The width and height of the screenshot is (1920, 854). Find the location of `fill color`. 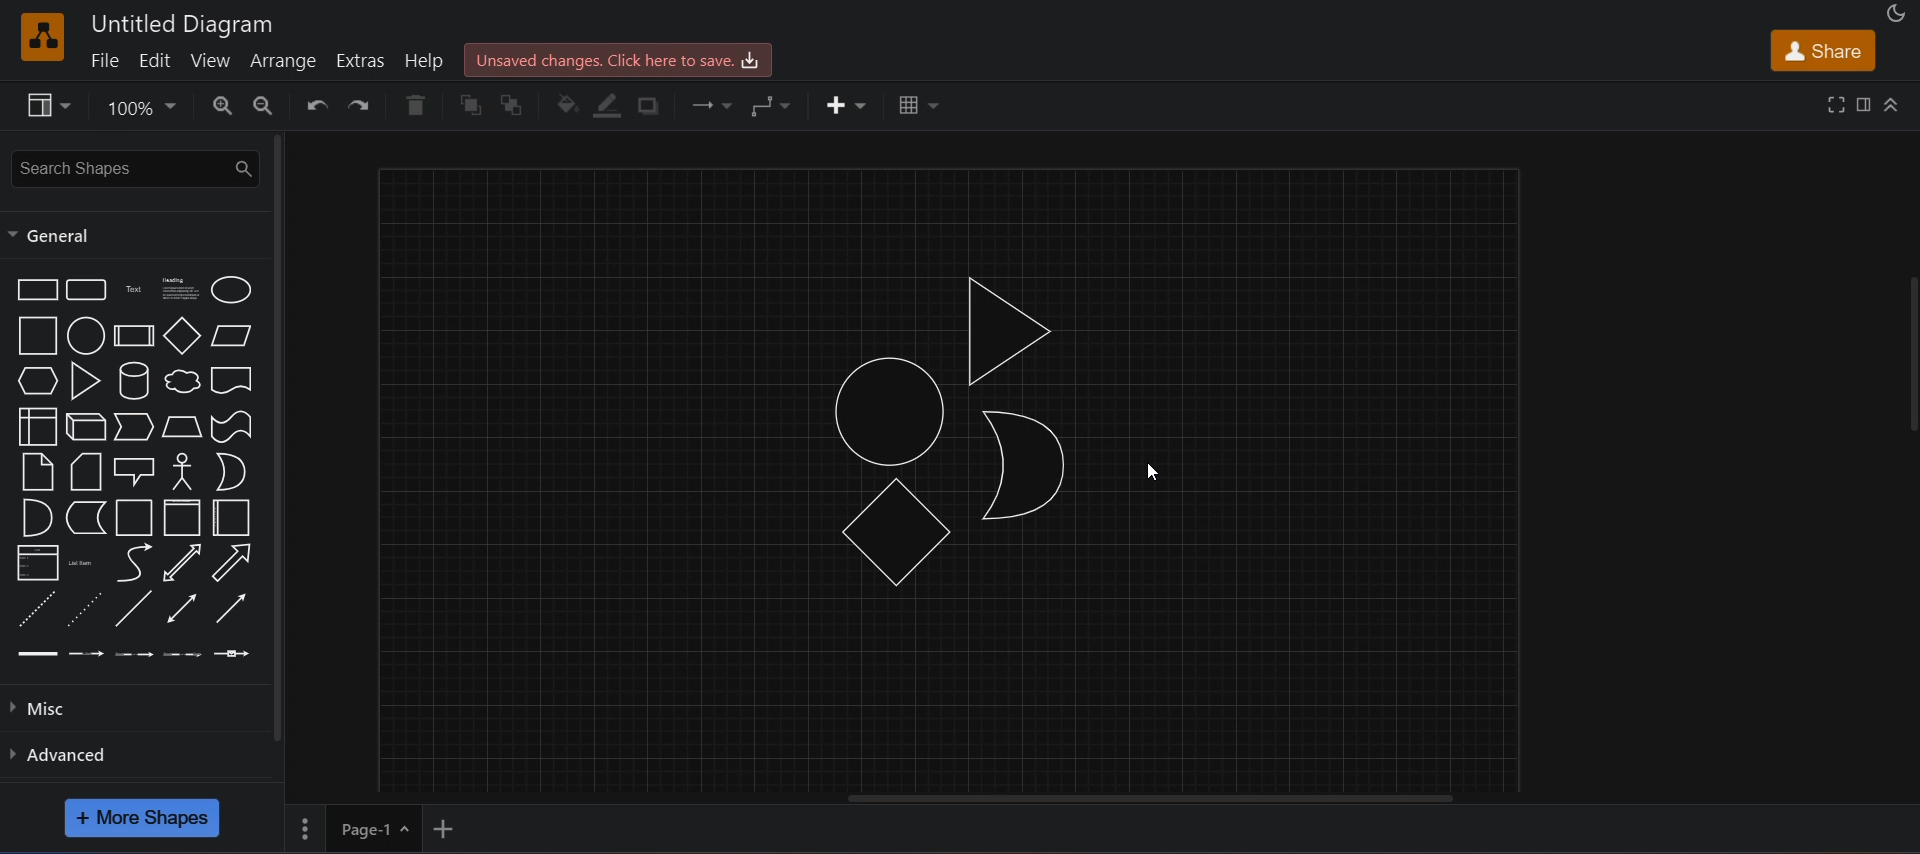

fill color is located at coordinates (567, 103).